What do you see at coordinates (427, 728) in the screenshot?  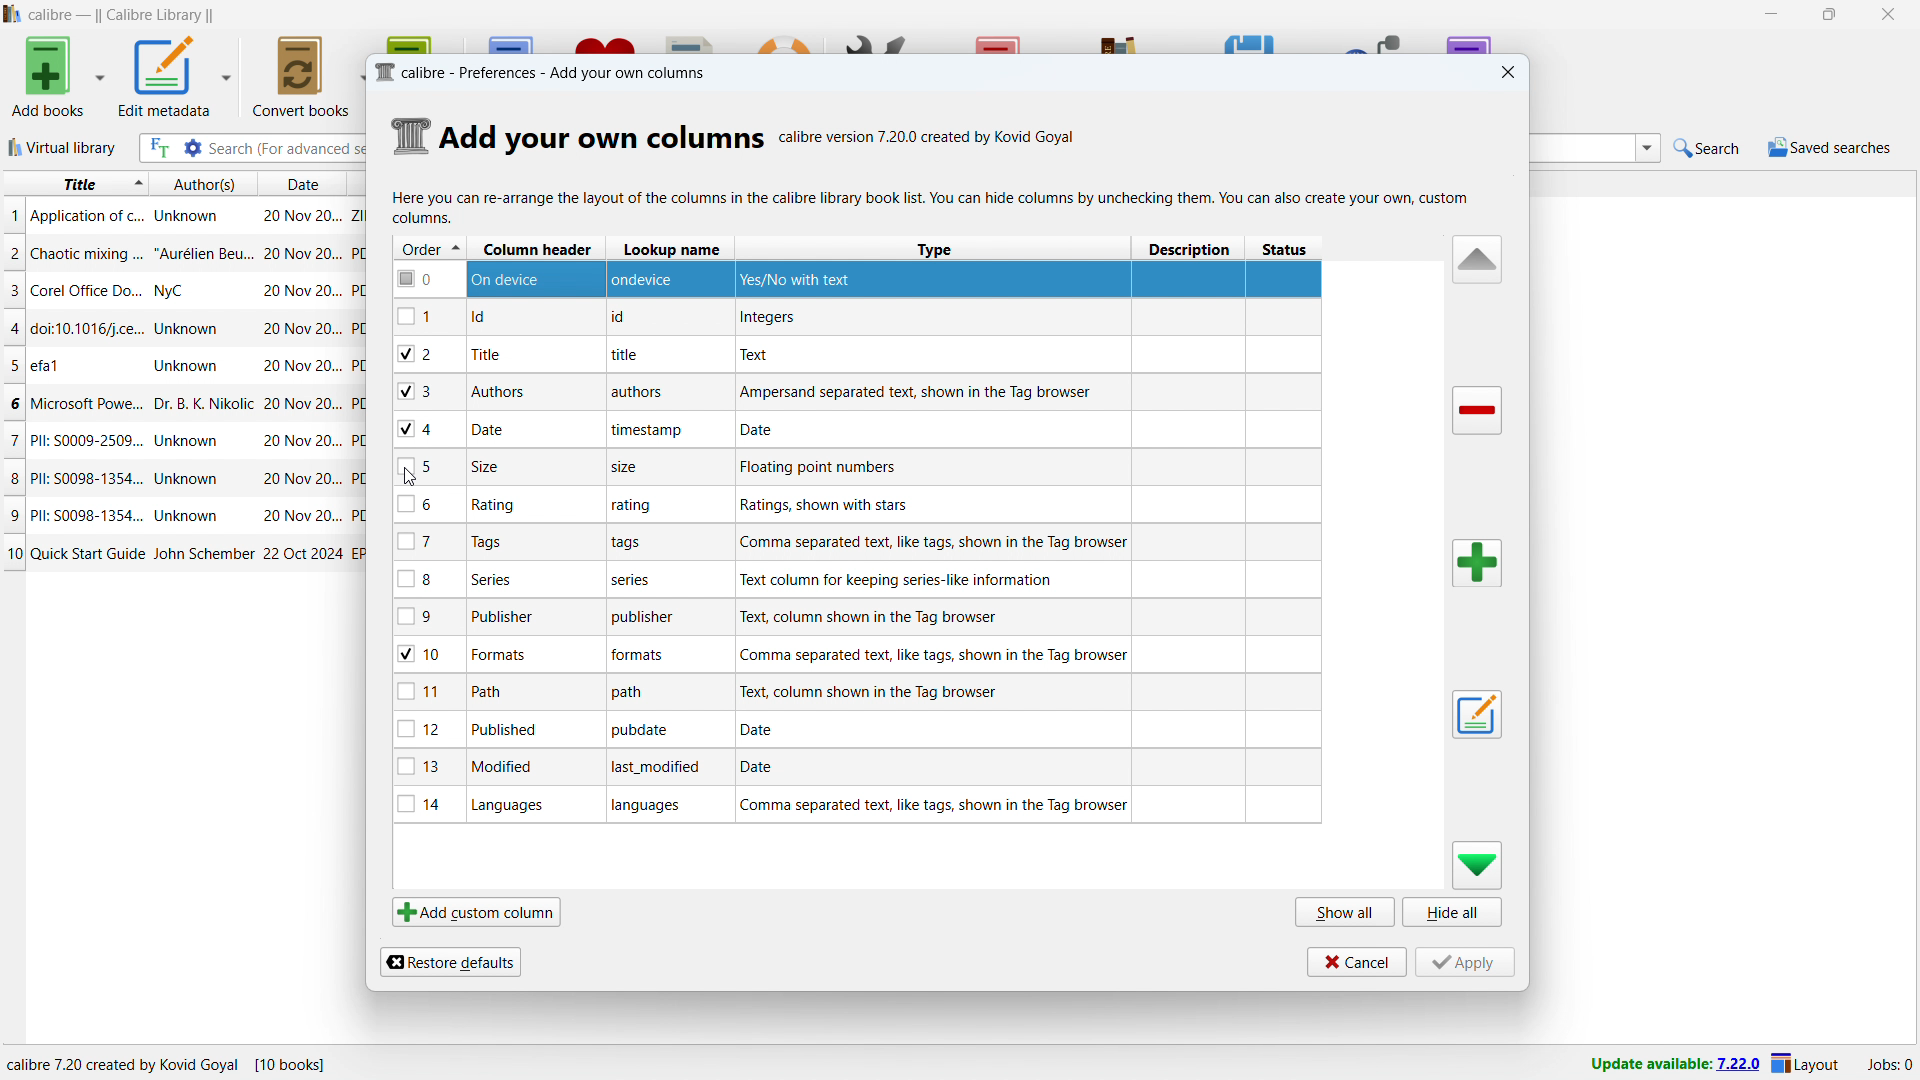 I see `12` at bounding box center [427, 728].